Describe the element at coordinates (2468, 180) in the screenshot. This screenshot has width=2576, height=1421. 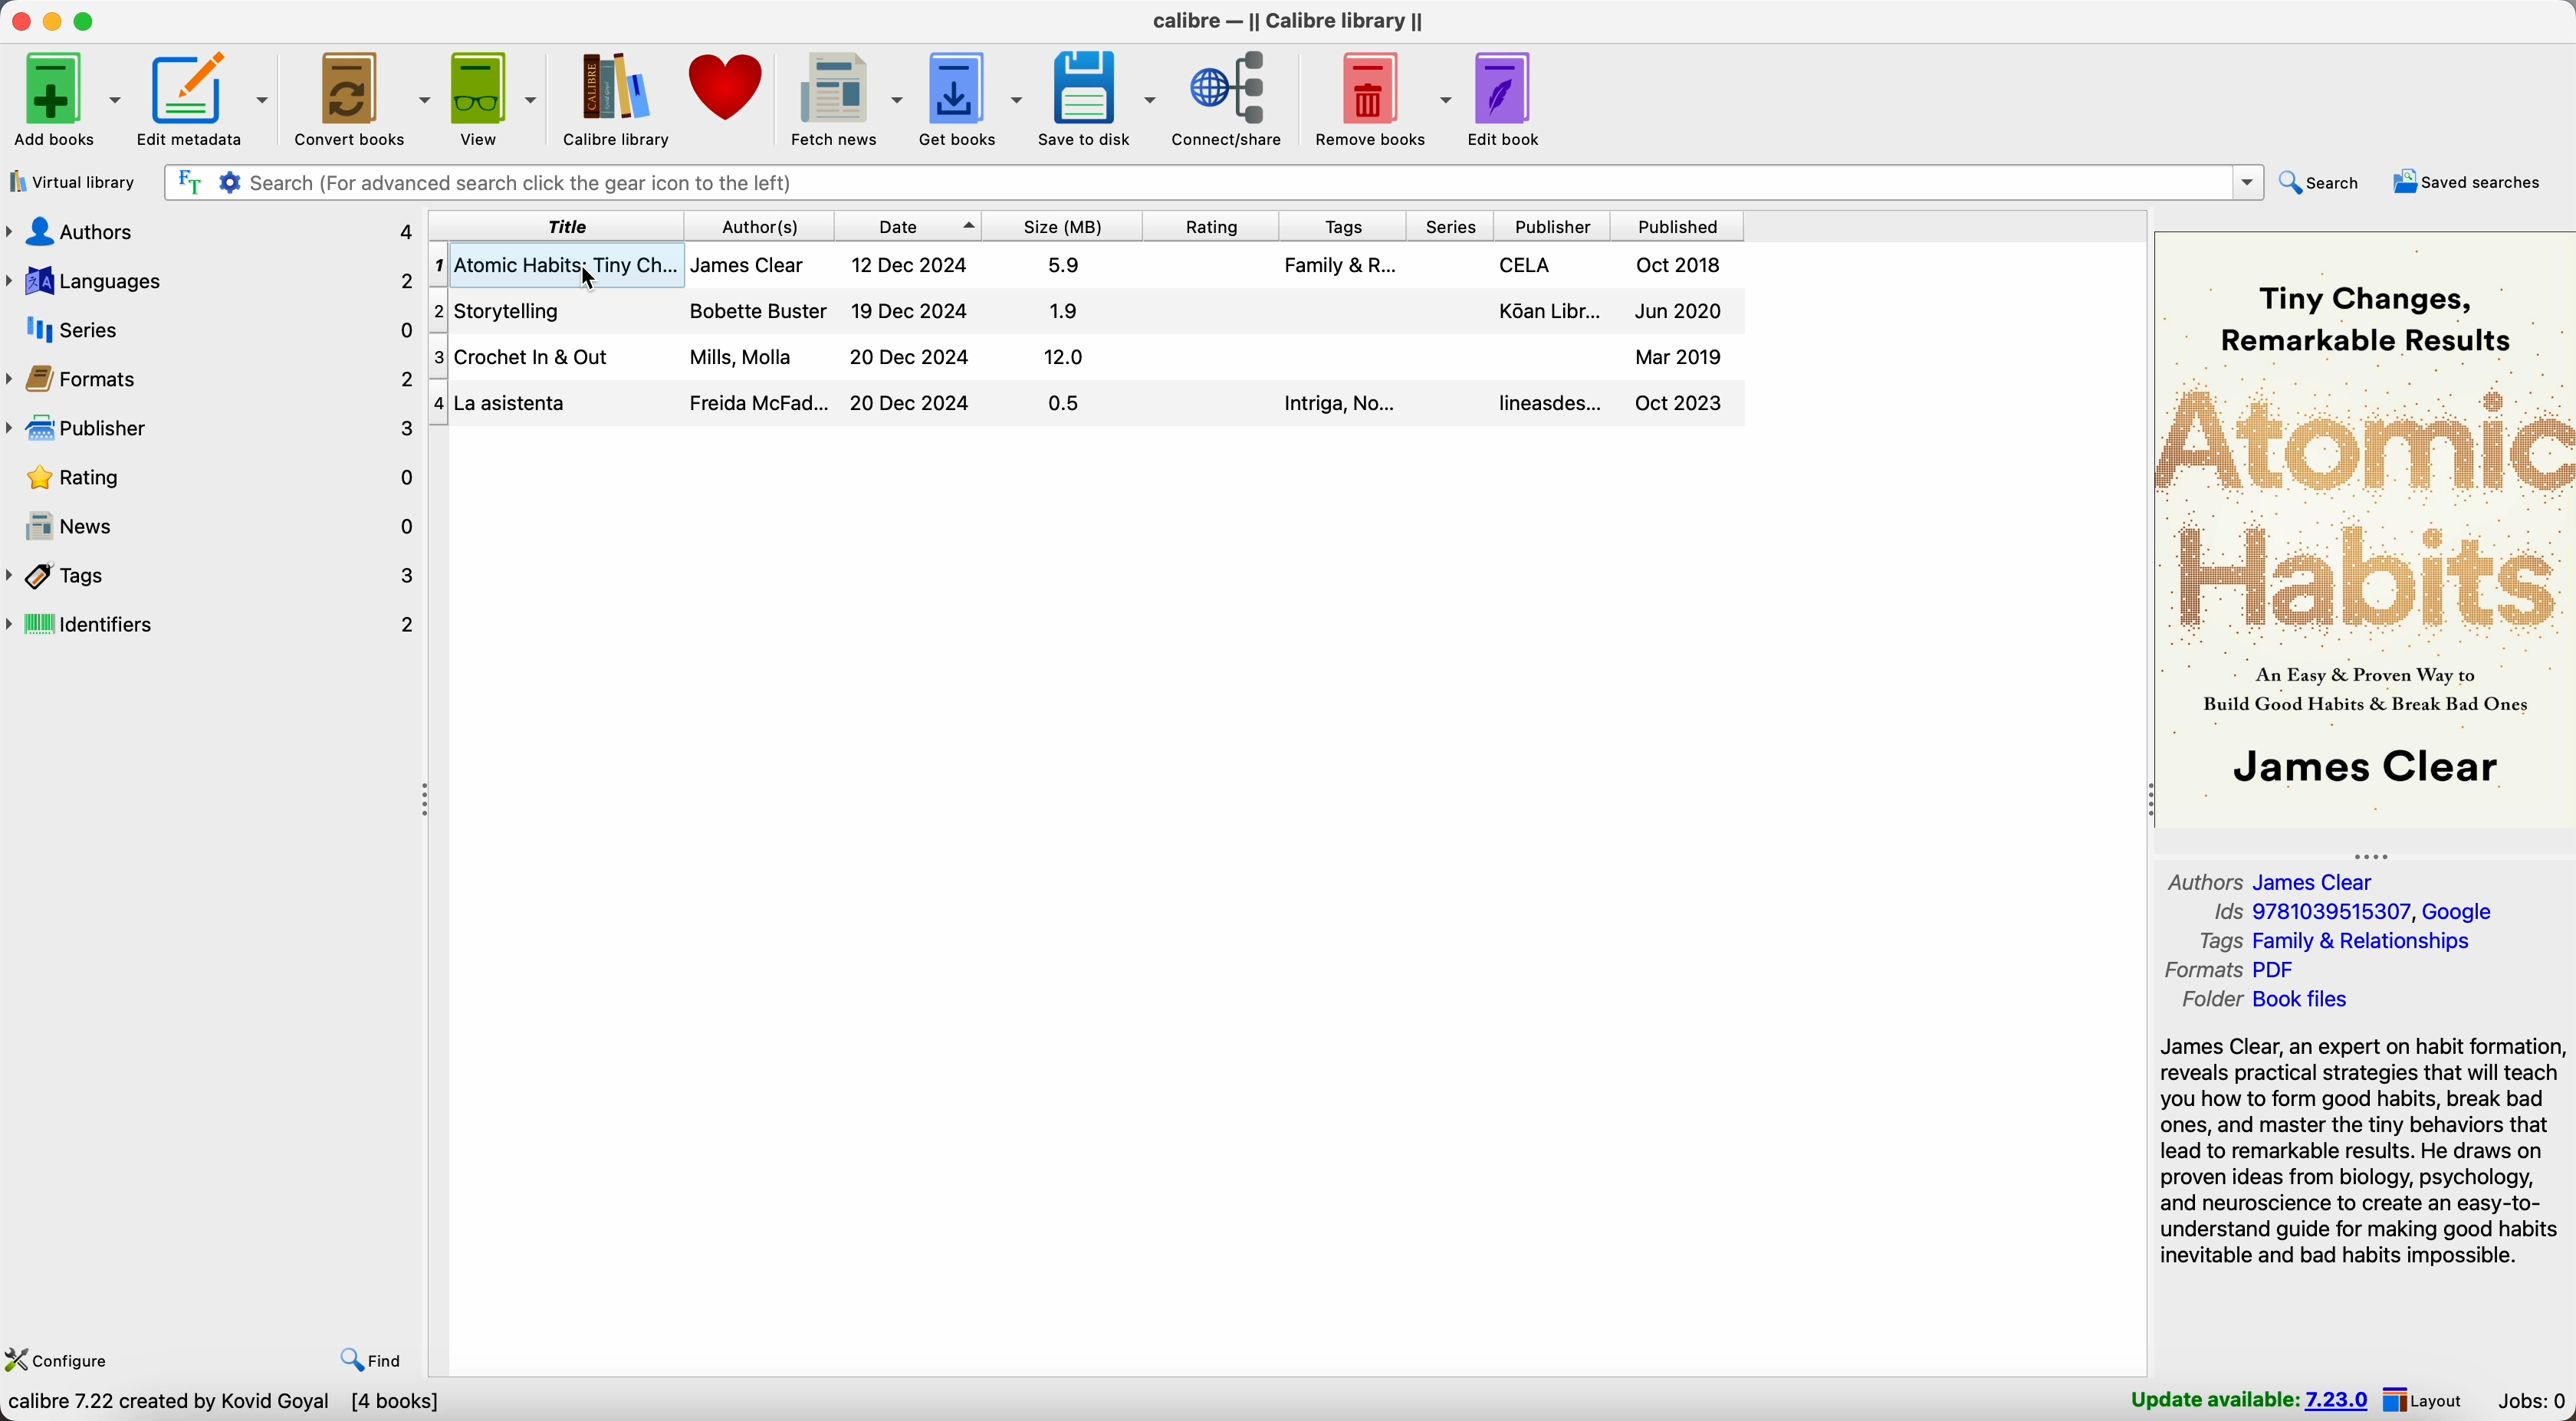
I see `saved searches` at that location.